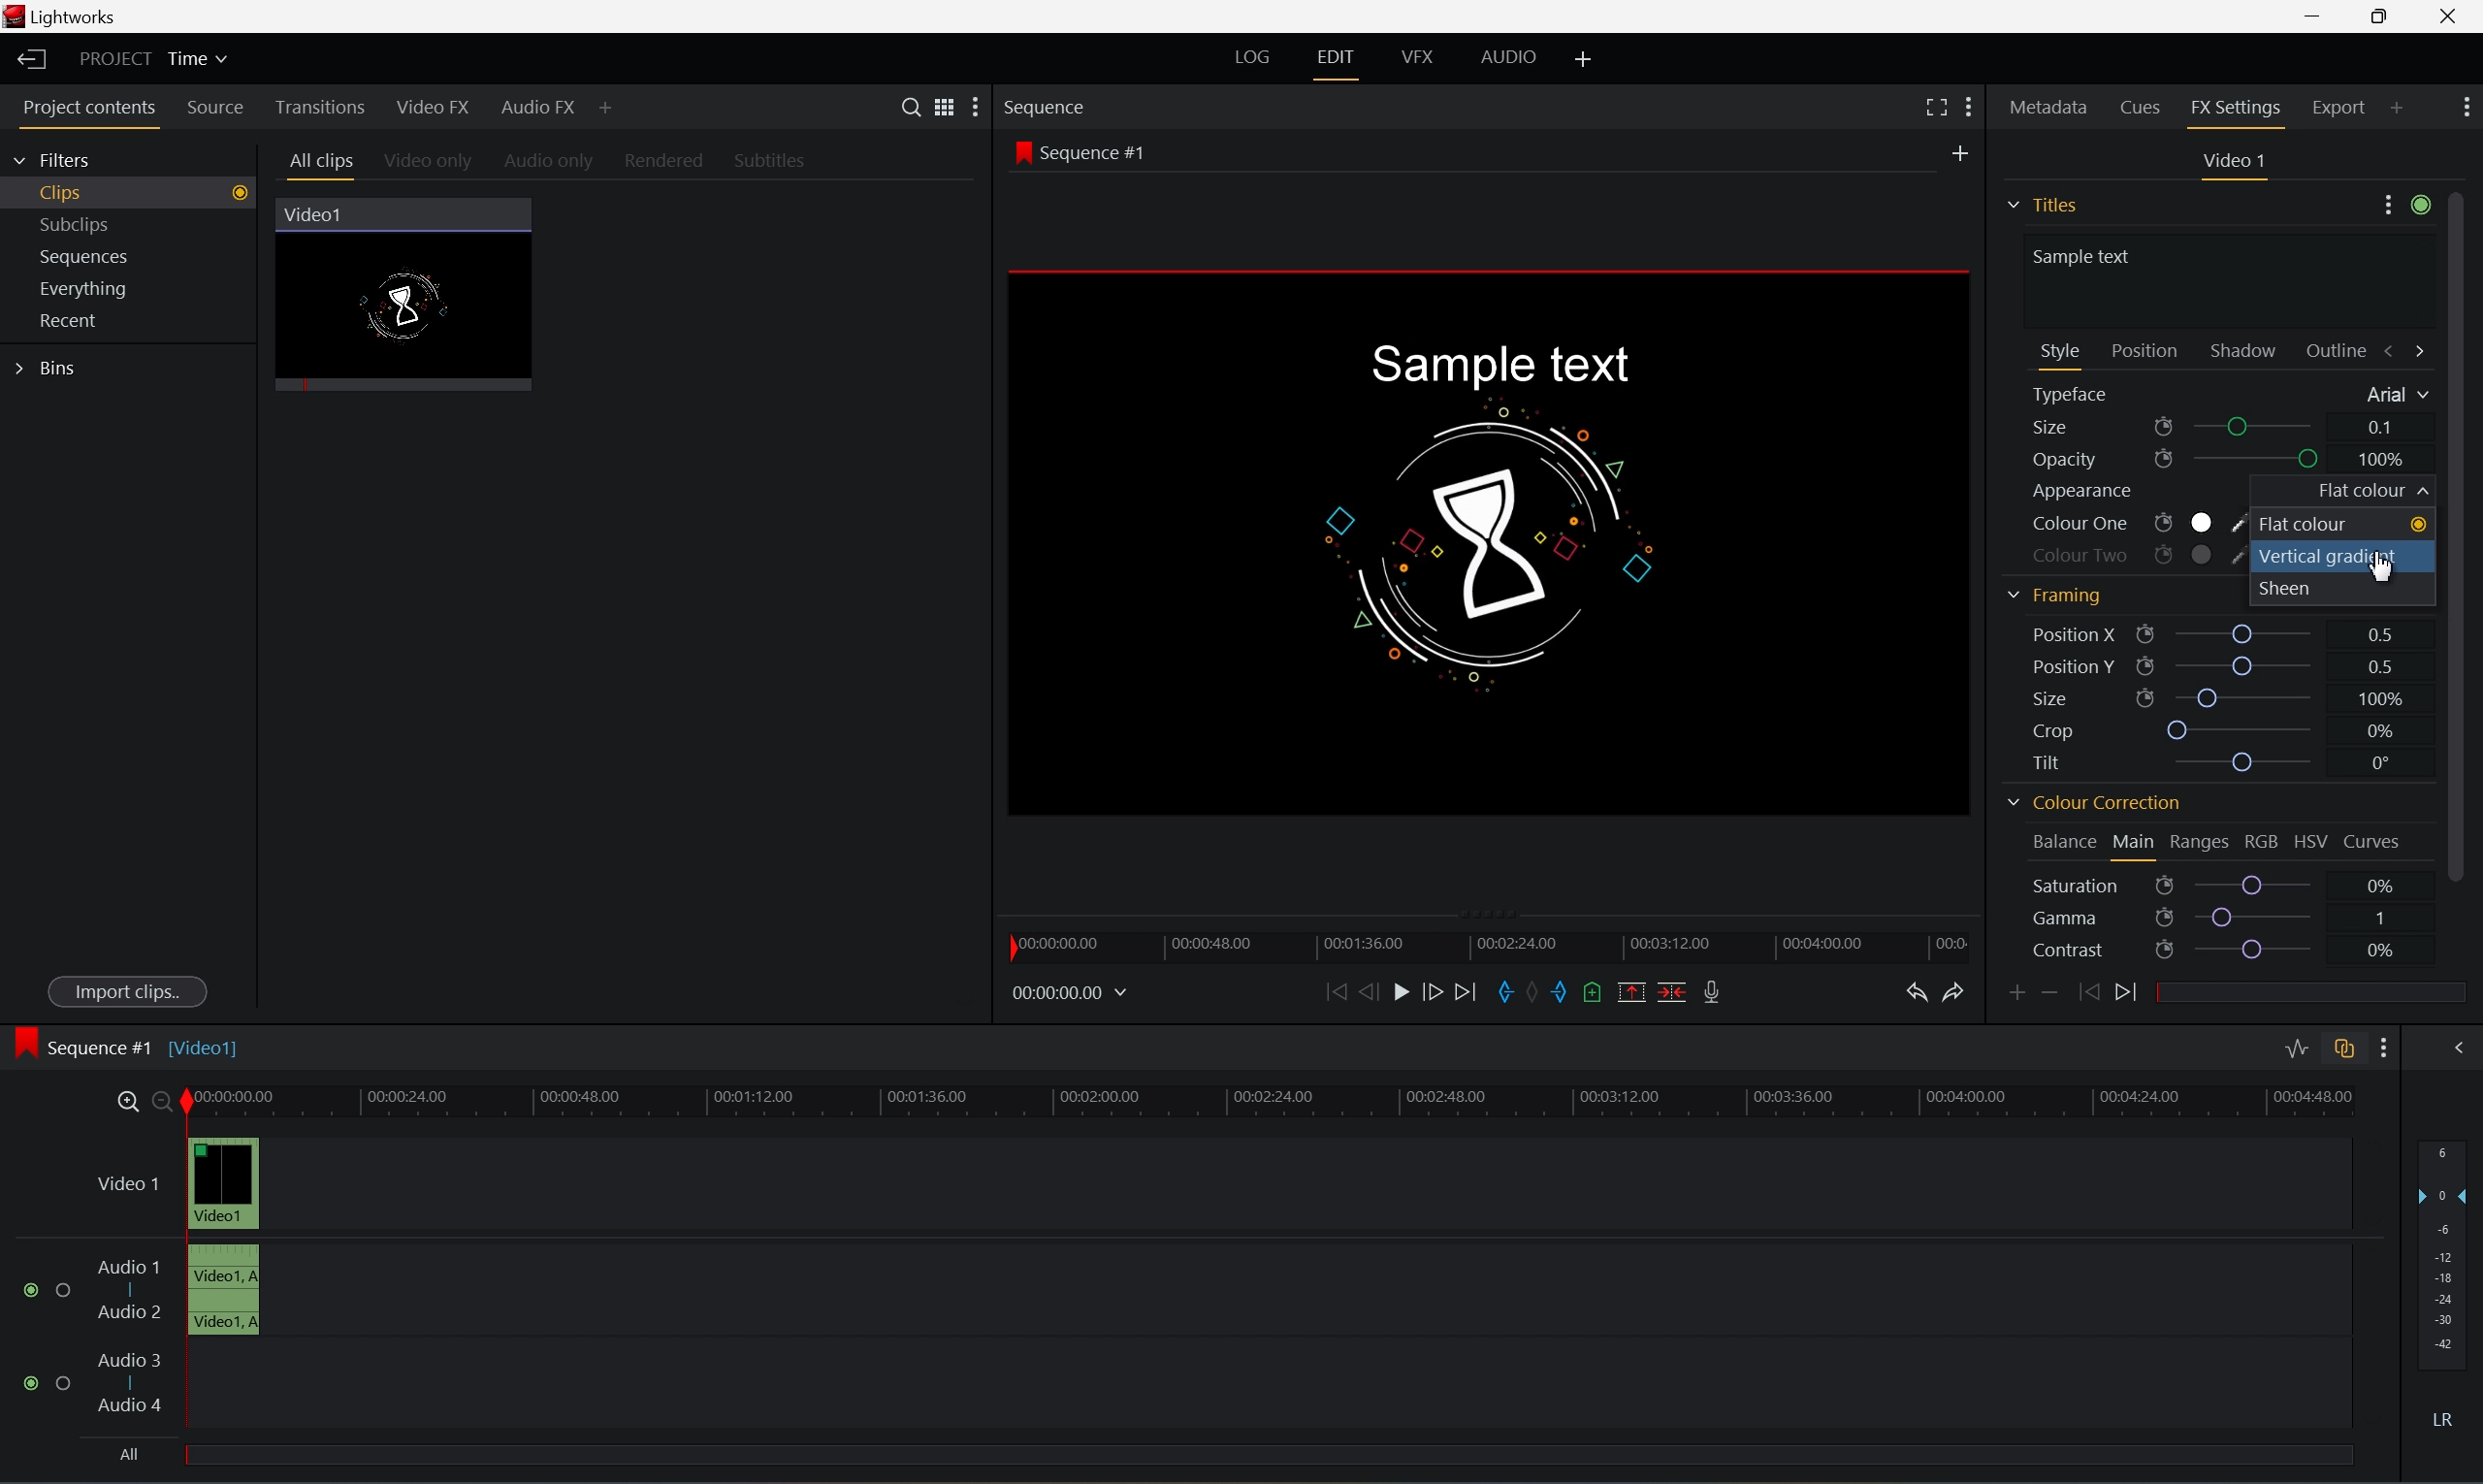 The width and height of the screenshot is (2483, 1484). Describe the element at coordinates (2380, 1048) in the screenshot. I see `show settings menu` at that location.